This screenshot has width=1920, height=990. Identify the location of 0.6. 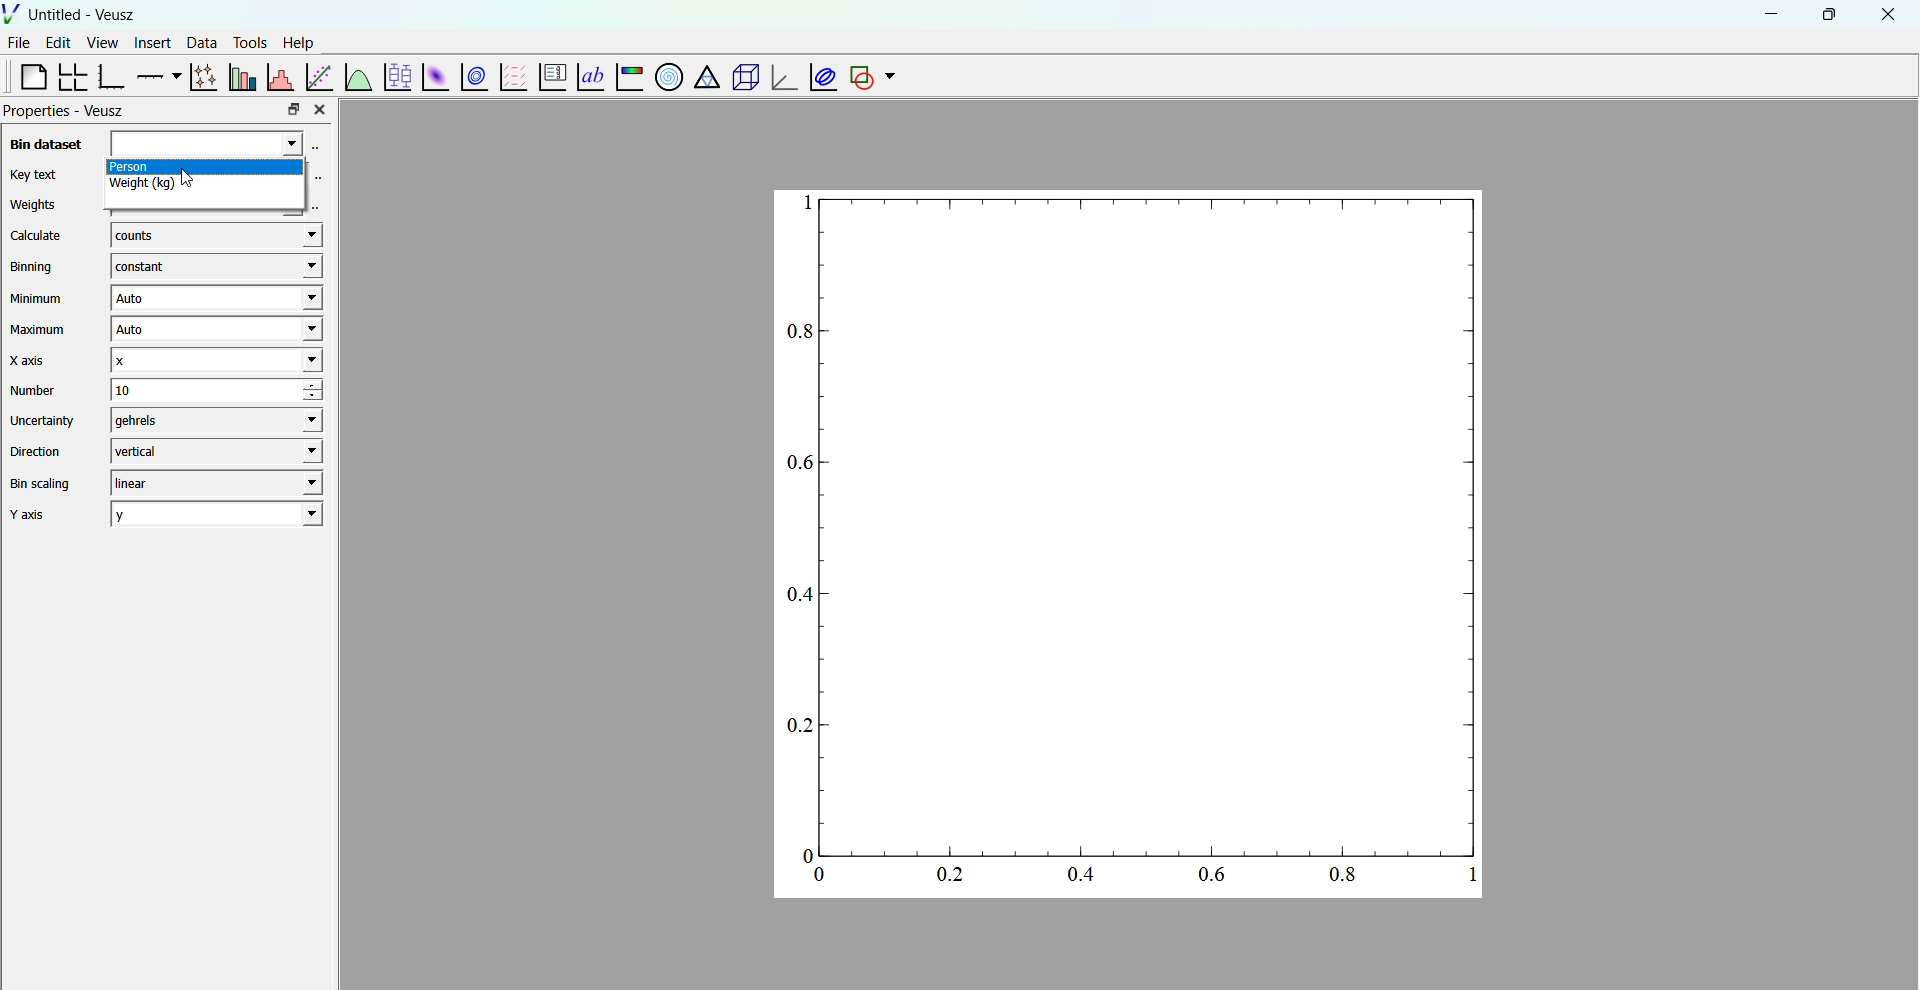
(1211, 875).